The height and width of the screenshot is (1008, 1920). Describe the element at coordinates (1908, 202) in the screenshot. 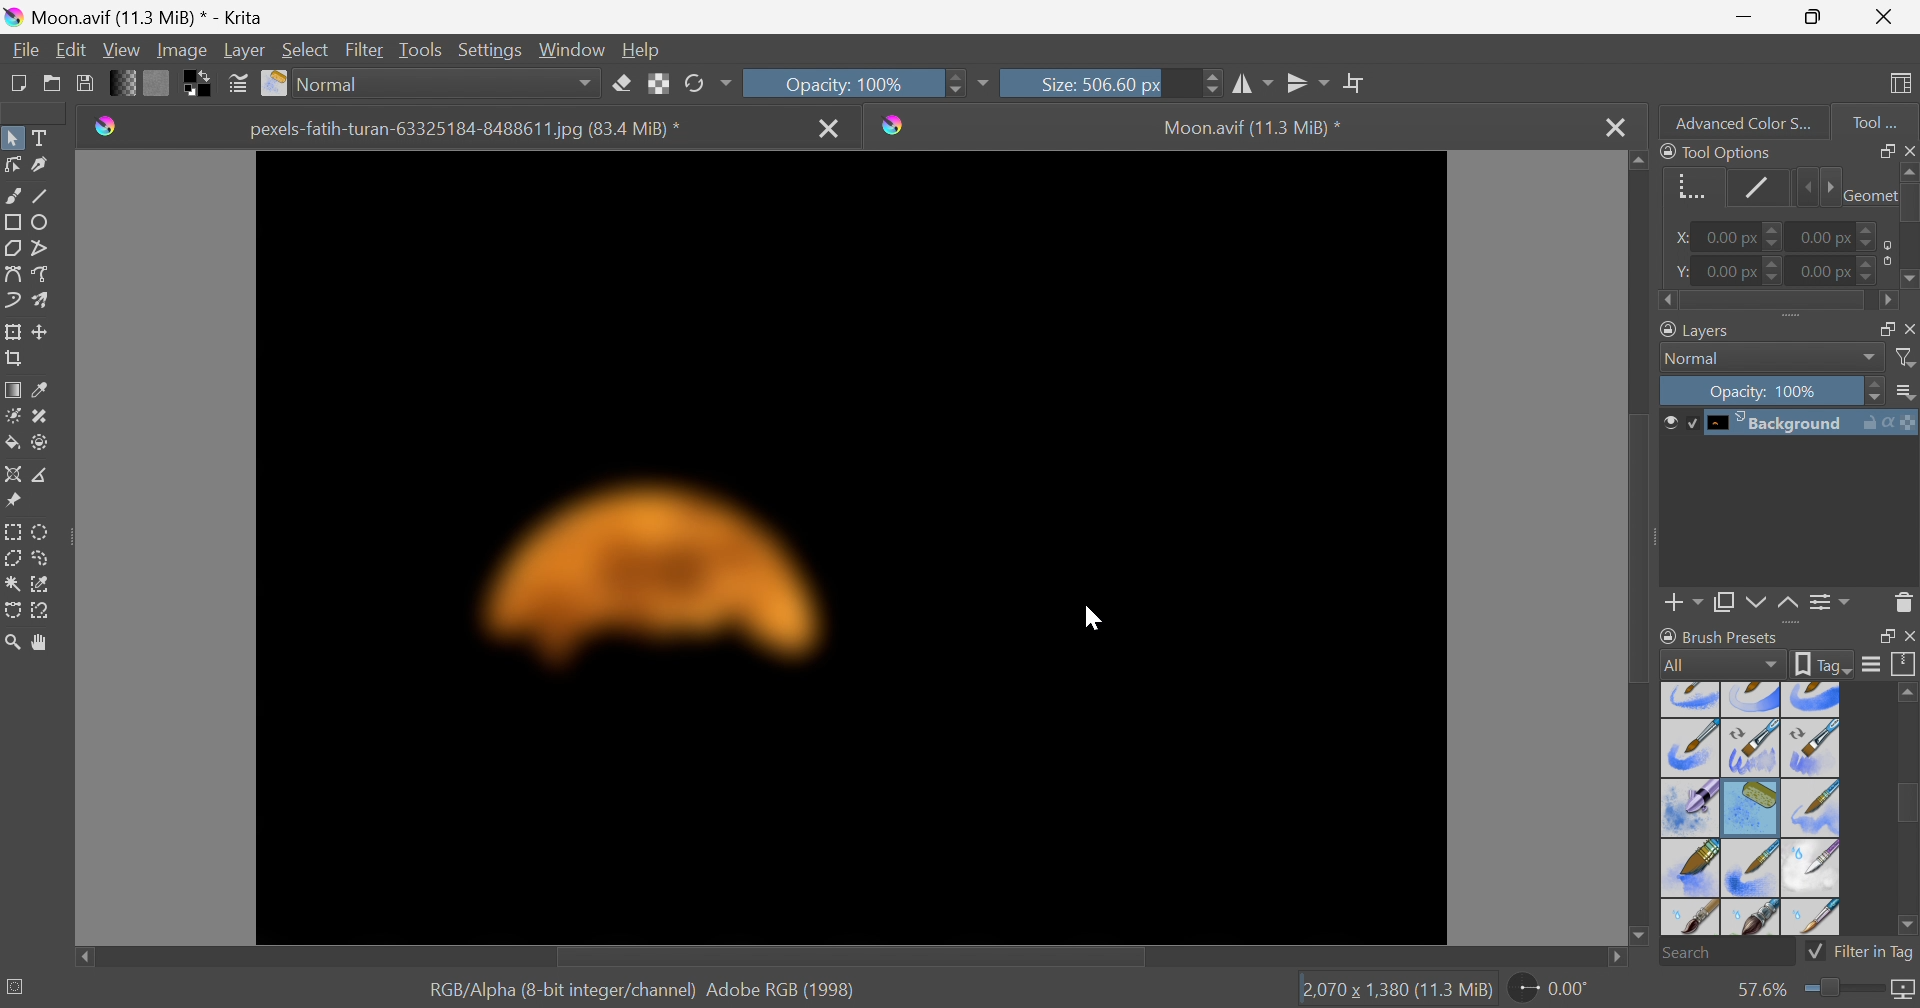

I see `Scroll bar` at that location.